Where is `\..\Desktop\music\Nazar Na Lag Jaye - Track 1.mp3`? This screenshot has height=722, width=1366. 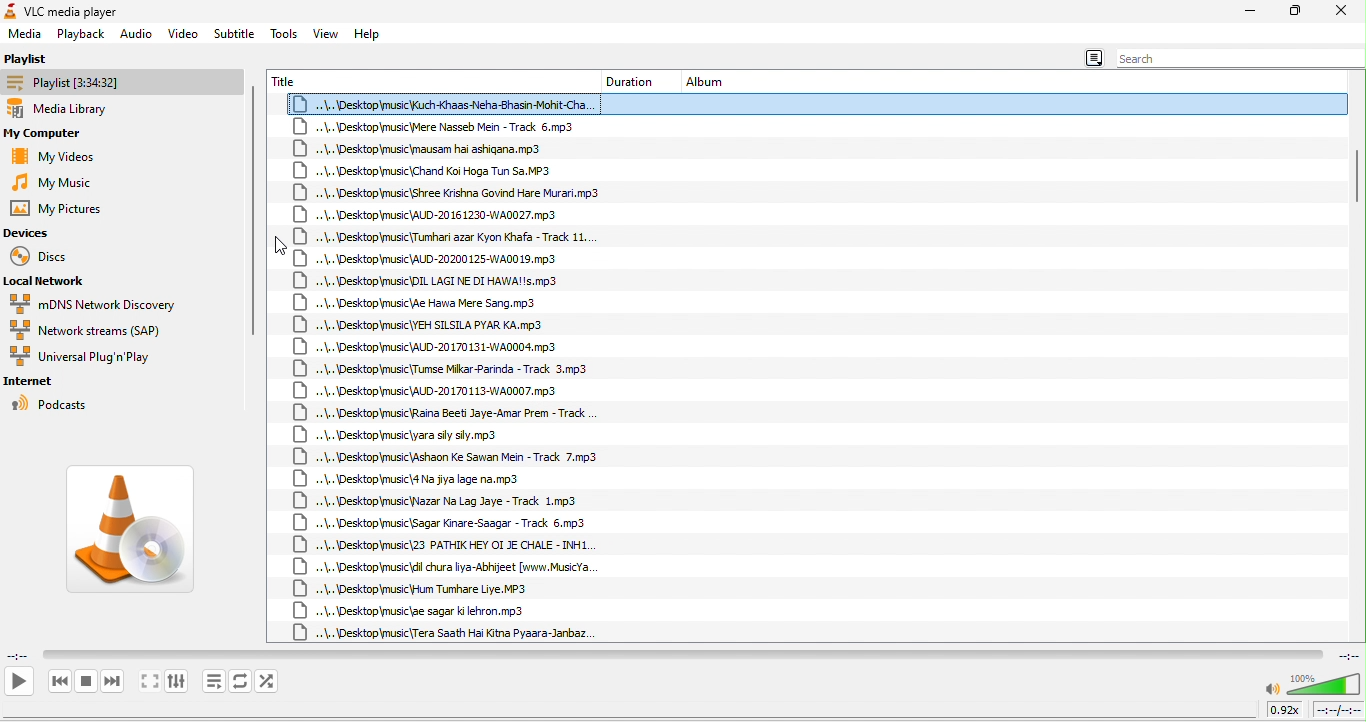
\..\Desktop\music\Nazar Na Lag Jaye - Track 1.mp3 is located at coordinates (450, 502).